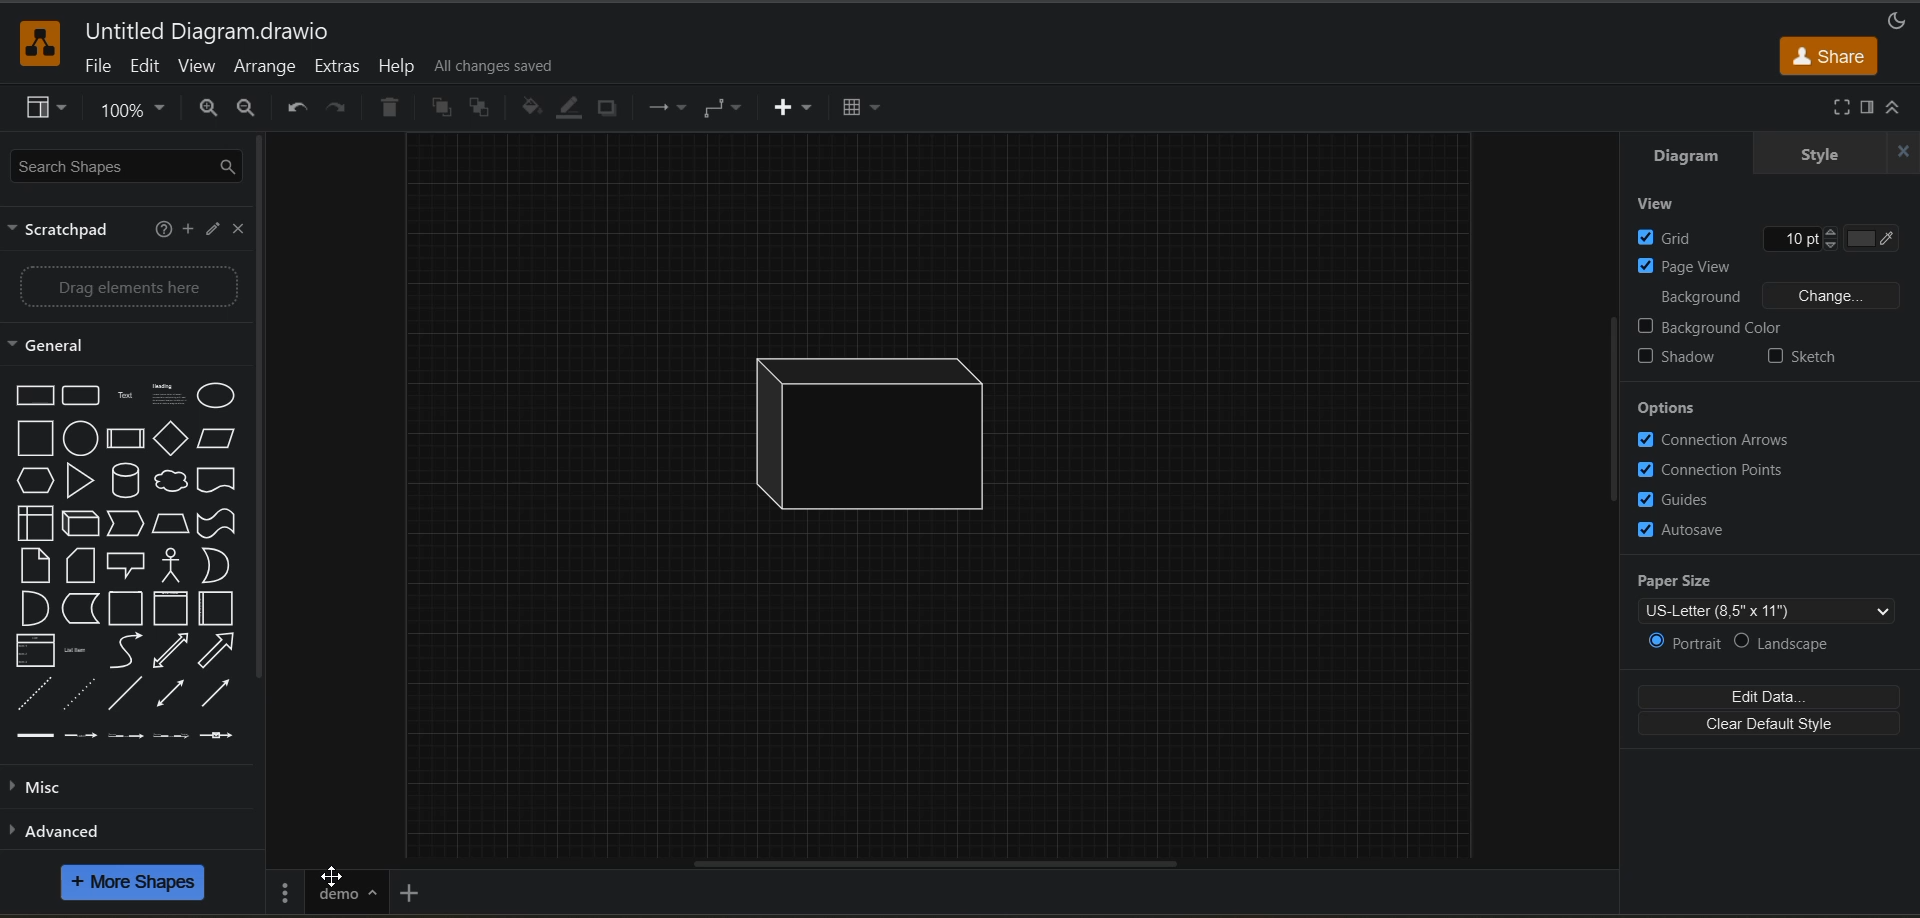  I want to click on fullscreen, so click(1841, 108).